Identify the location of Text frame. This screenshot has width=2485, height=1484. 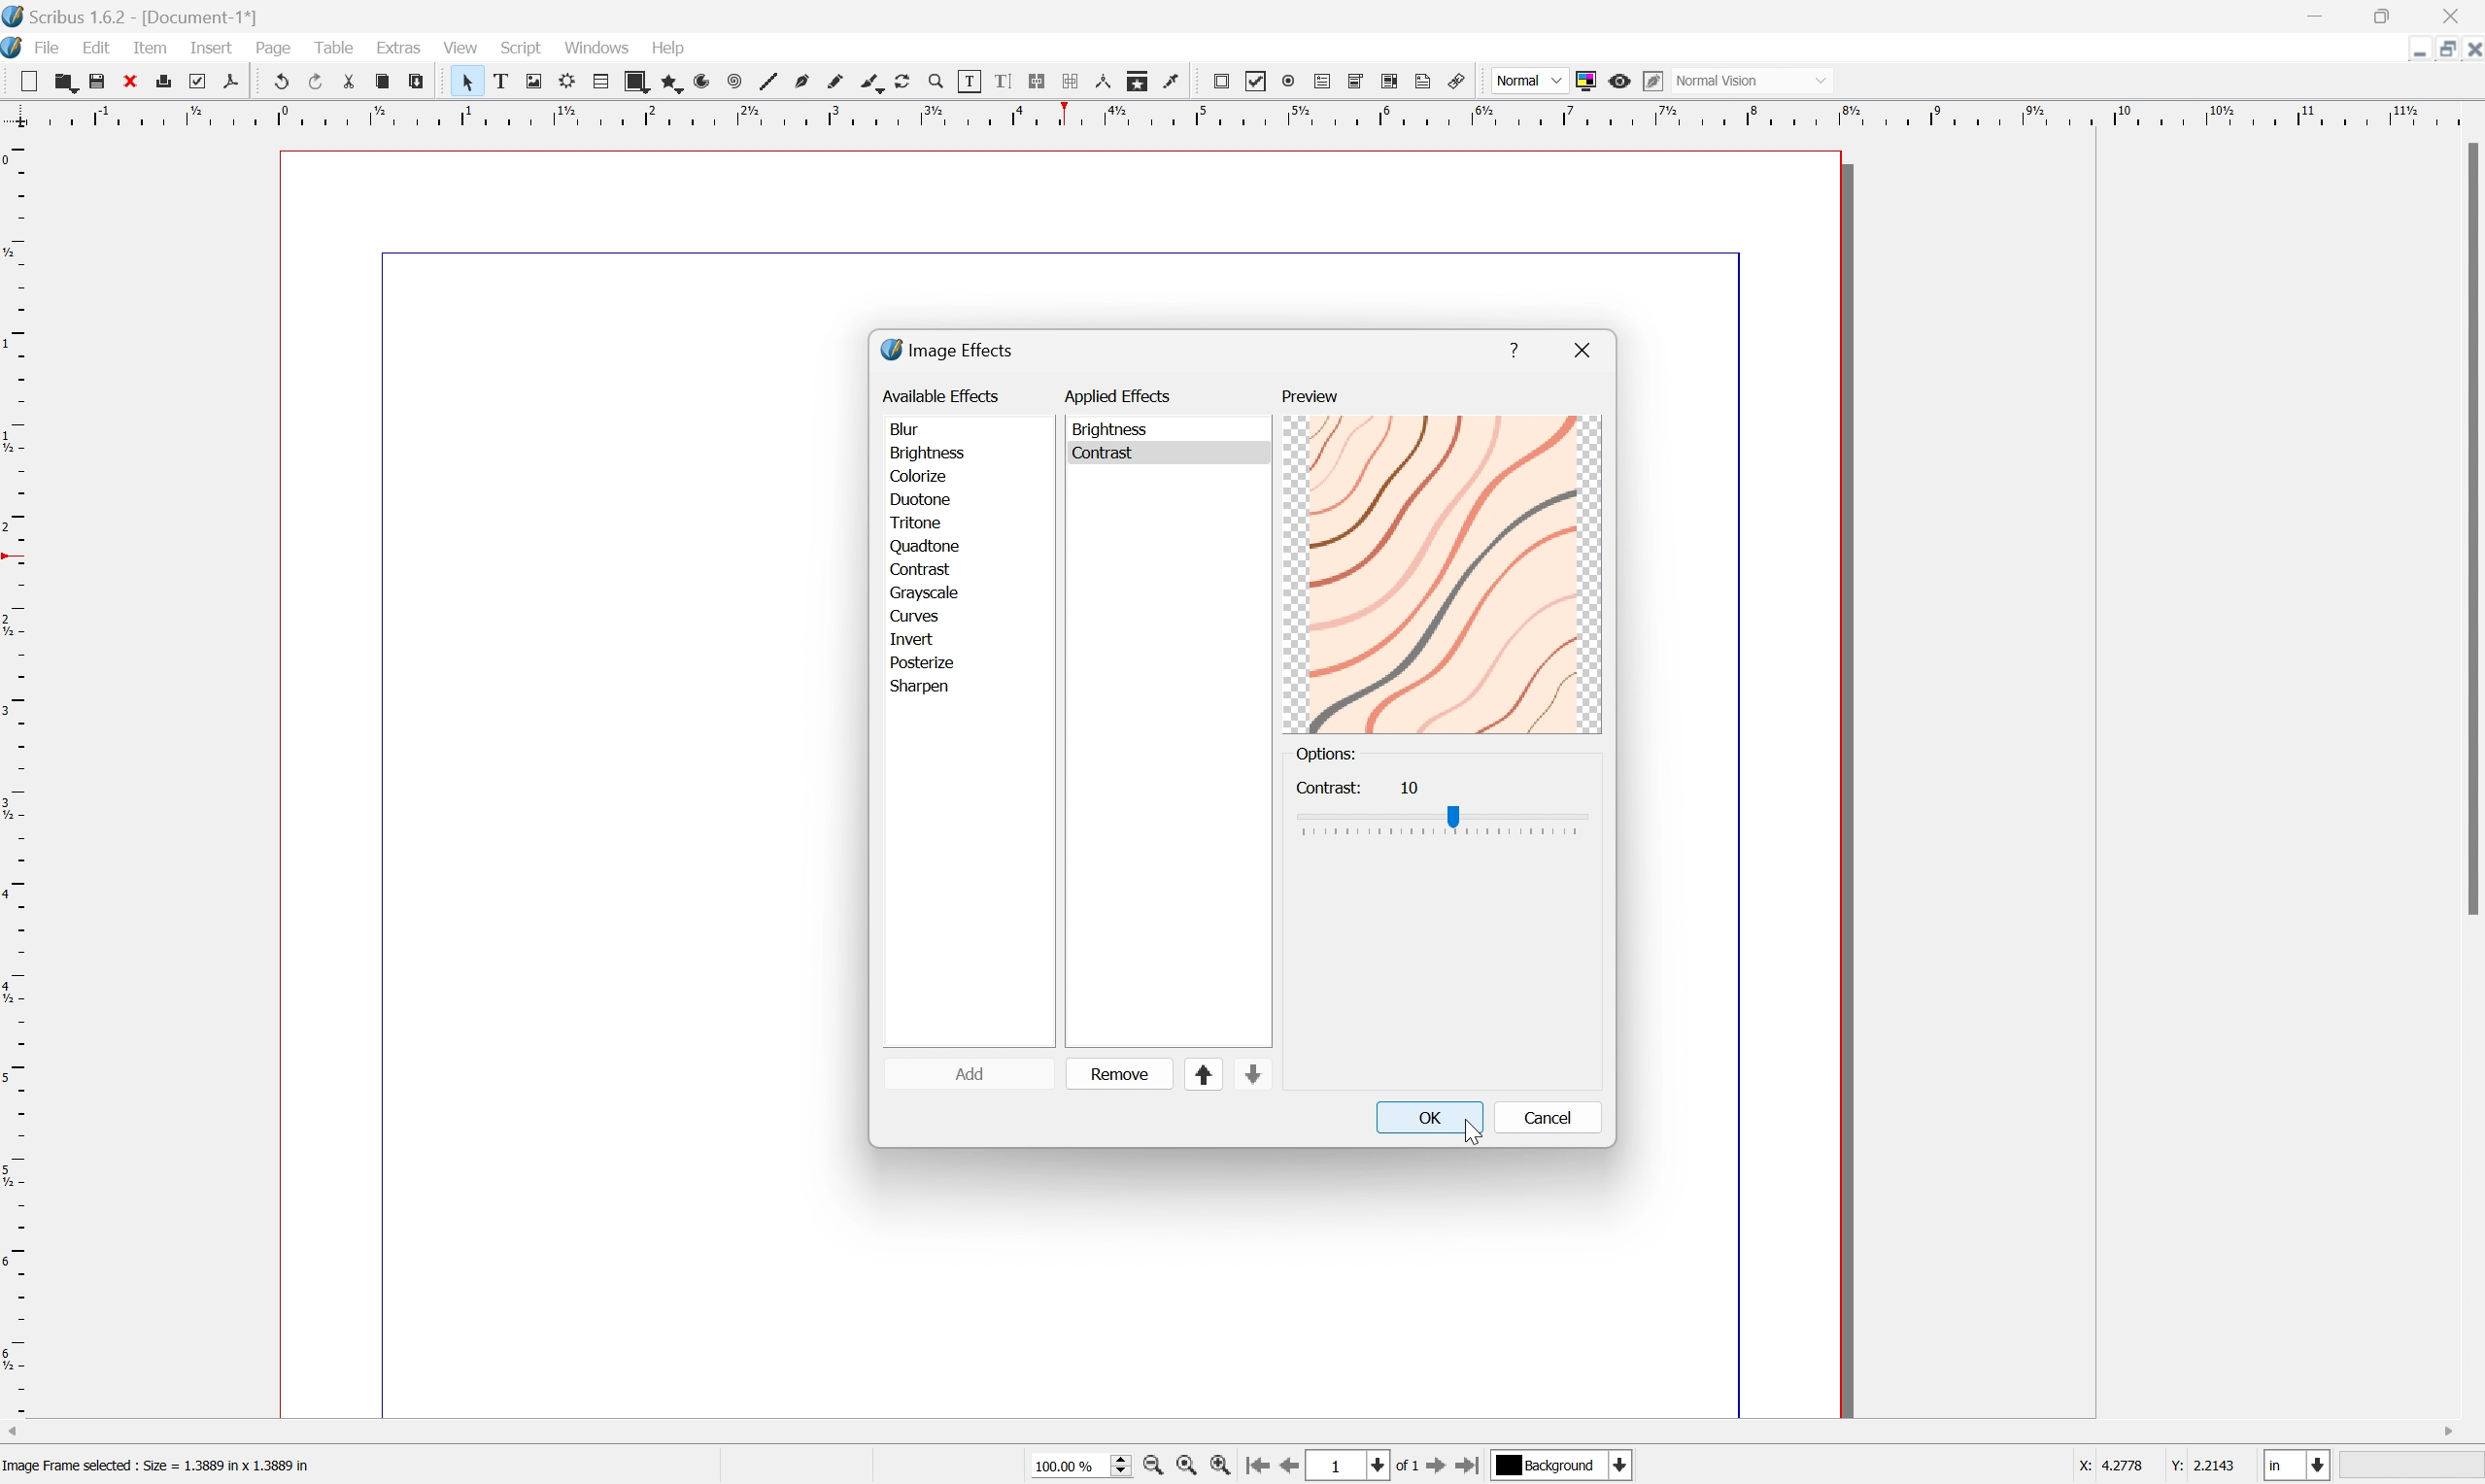
(497, 81).